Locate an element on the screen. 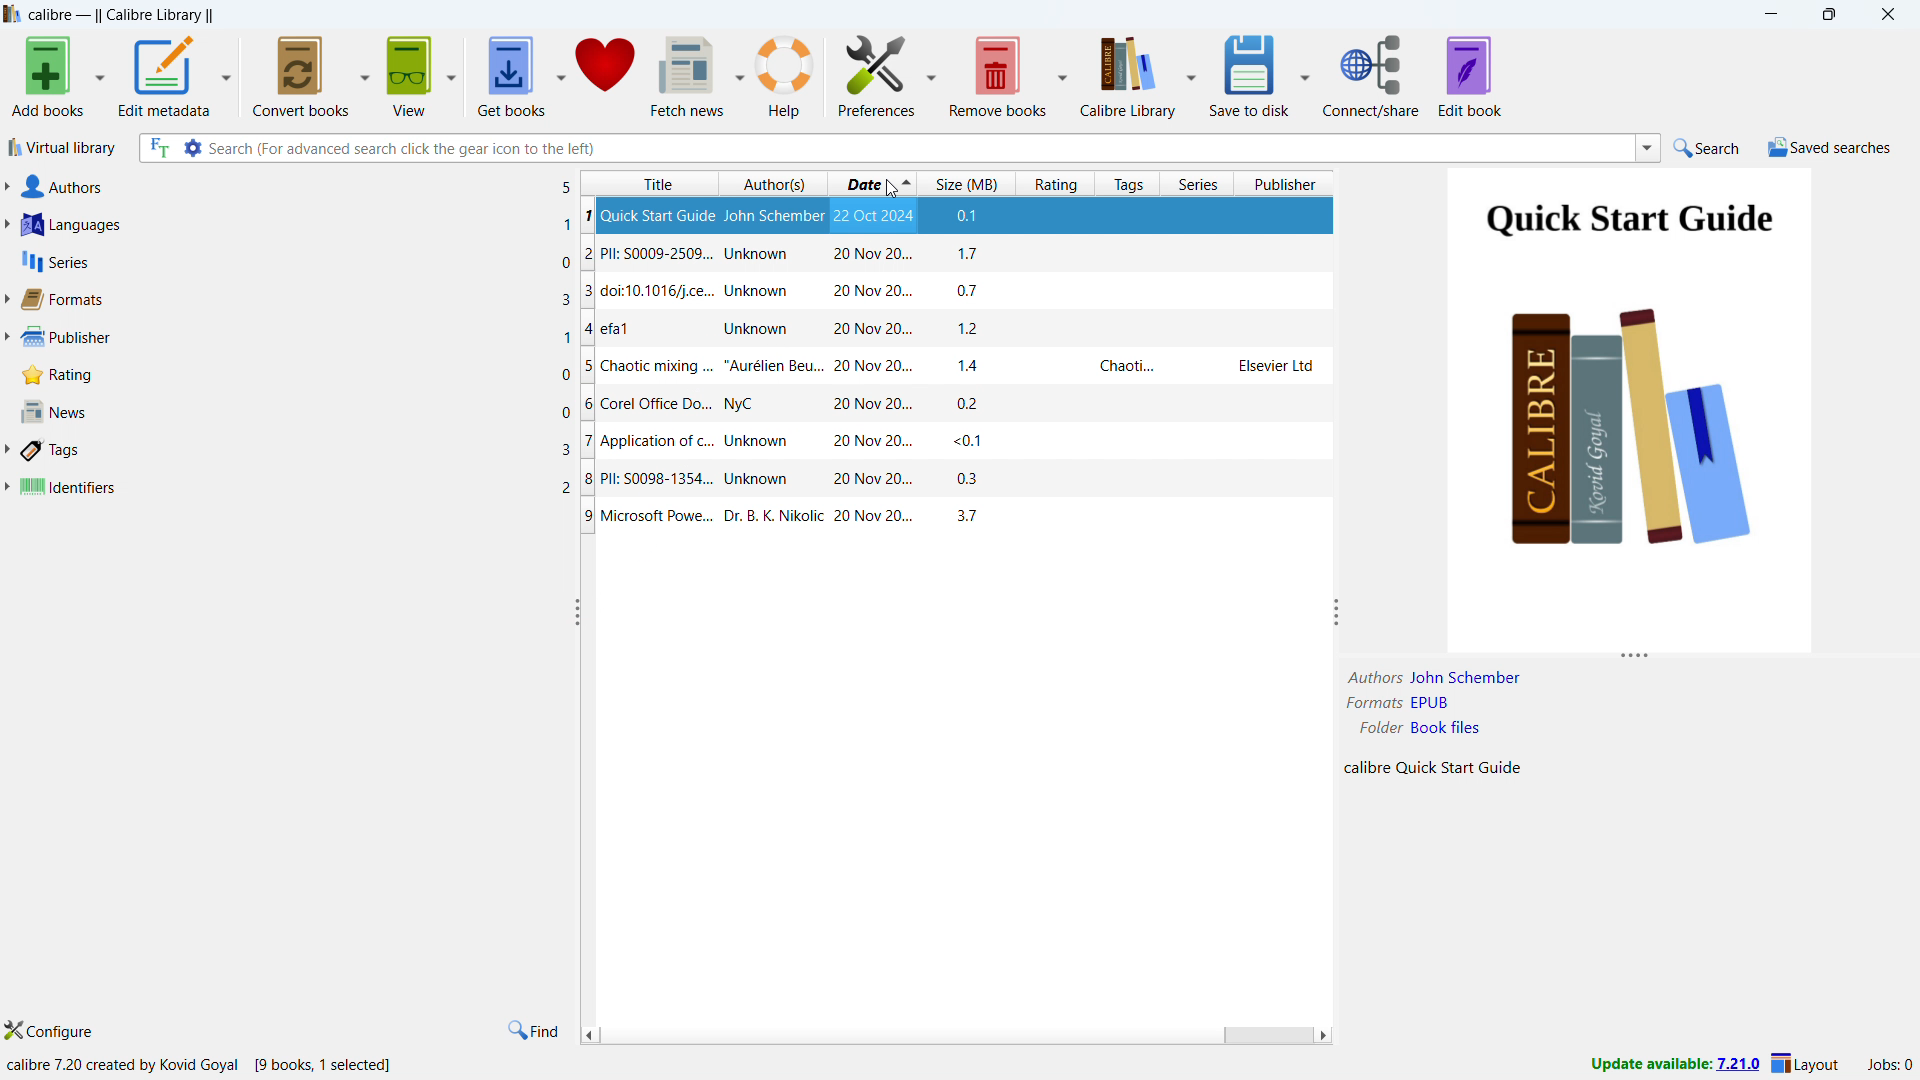 This screenshot has width=1920, height=1080. series is located at coordinates (1199, 184).